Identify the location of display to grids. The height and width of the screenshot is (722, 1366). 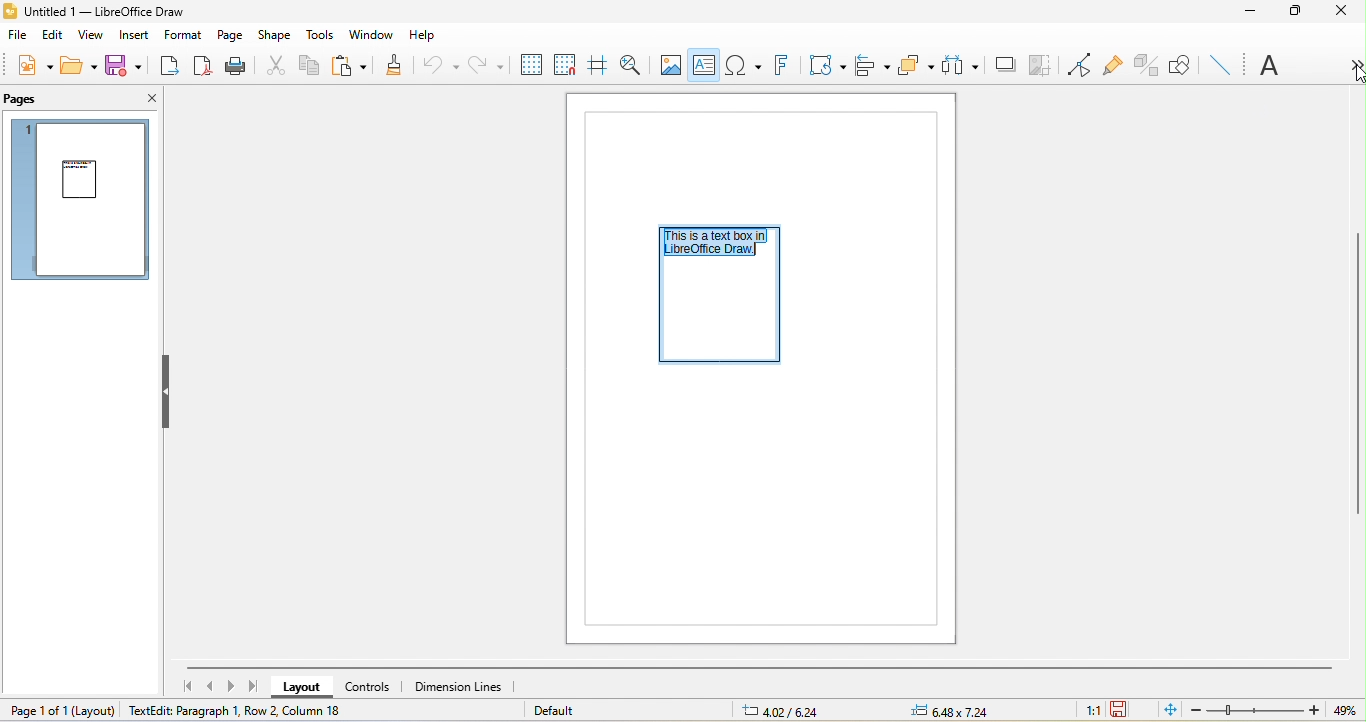
(529, 65).